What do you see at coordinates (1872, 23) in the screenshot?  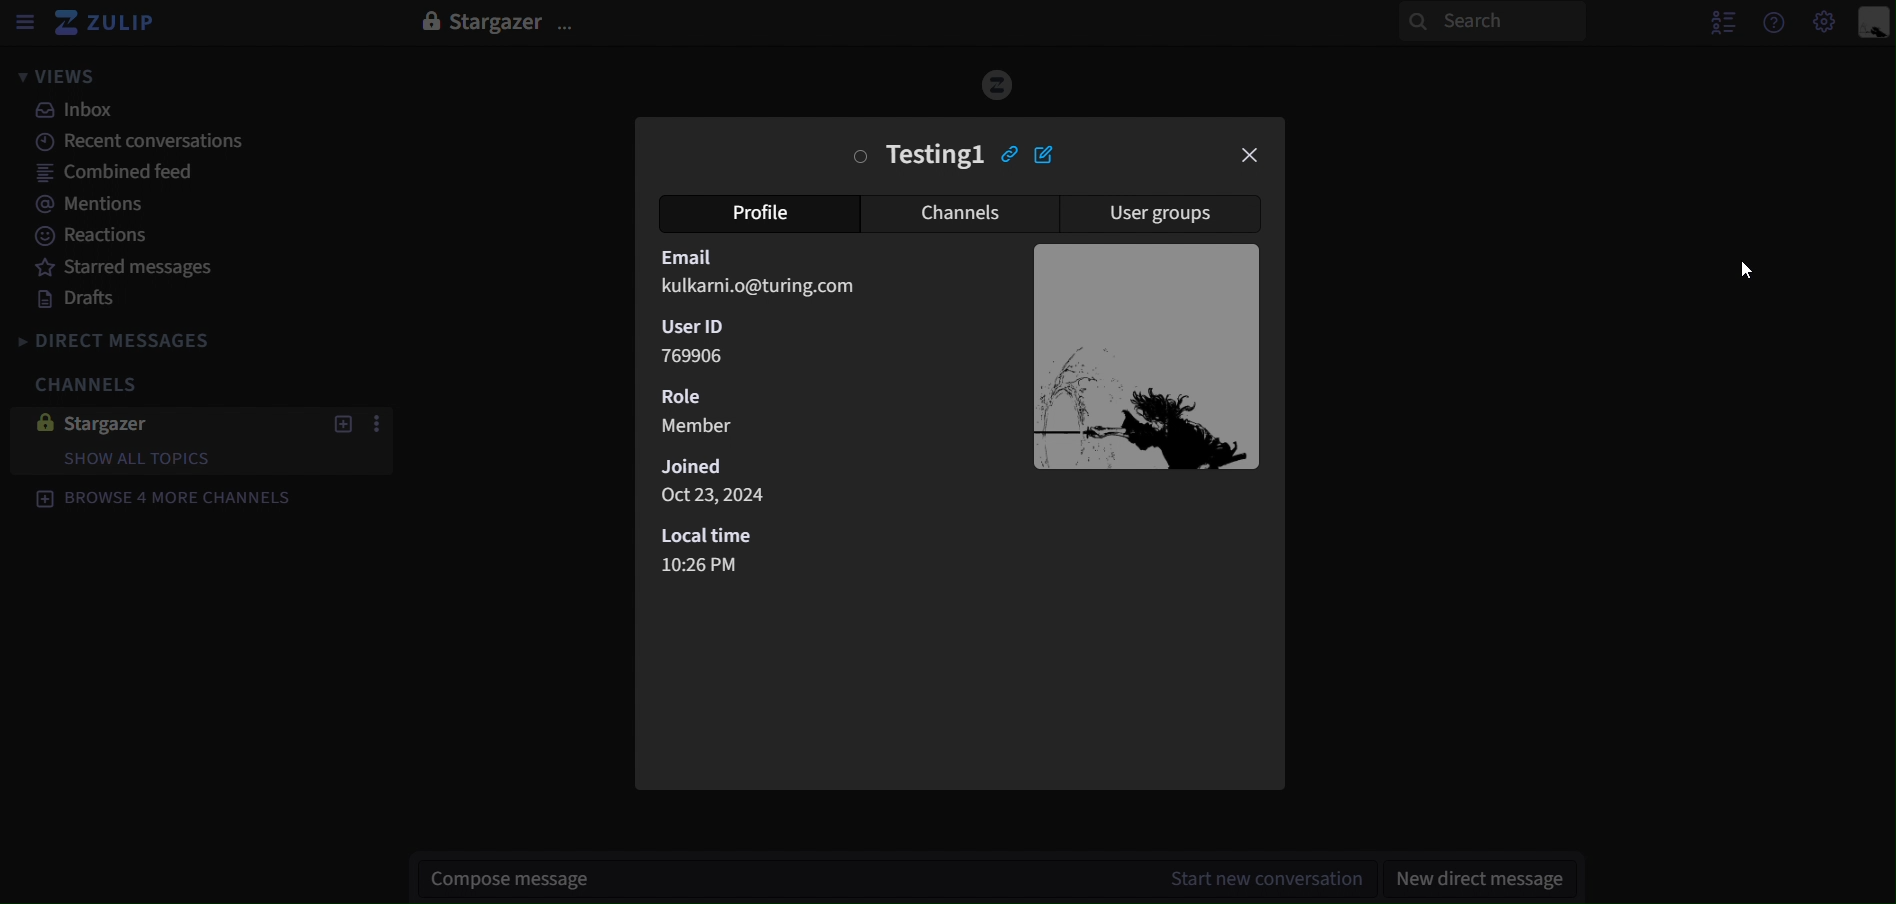 I see `personal menu` at bounding box center [1872, 23].